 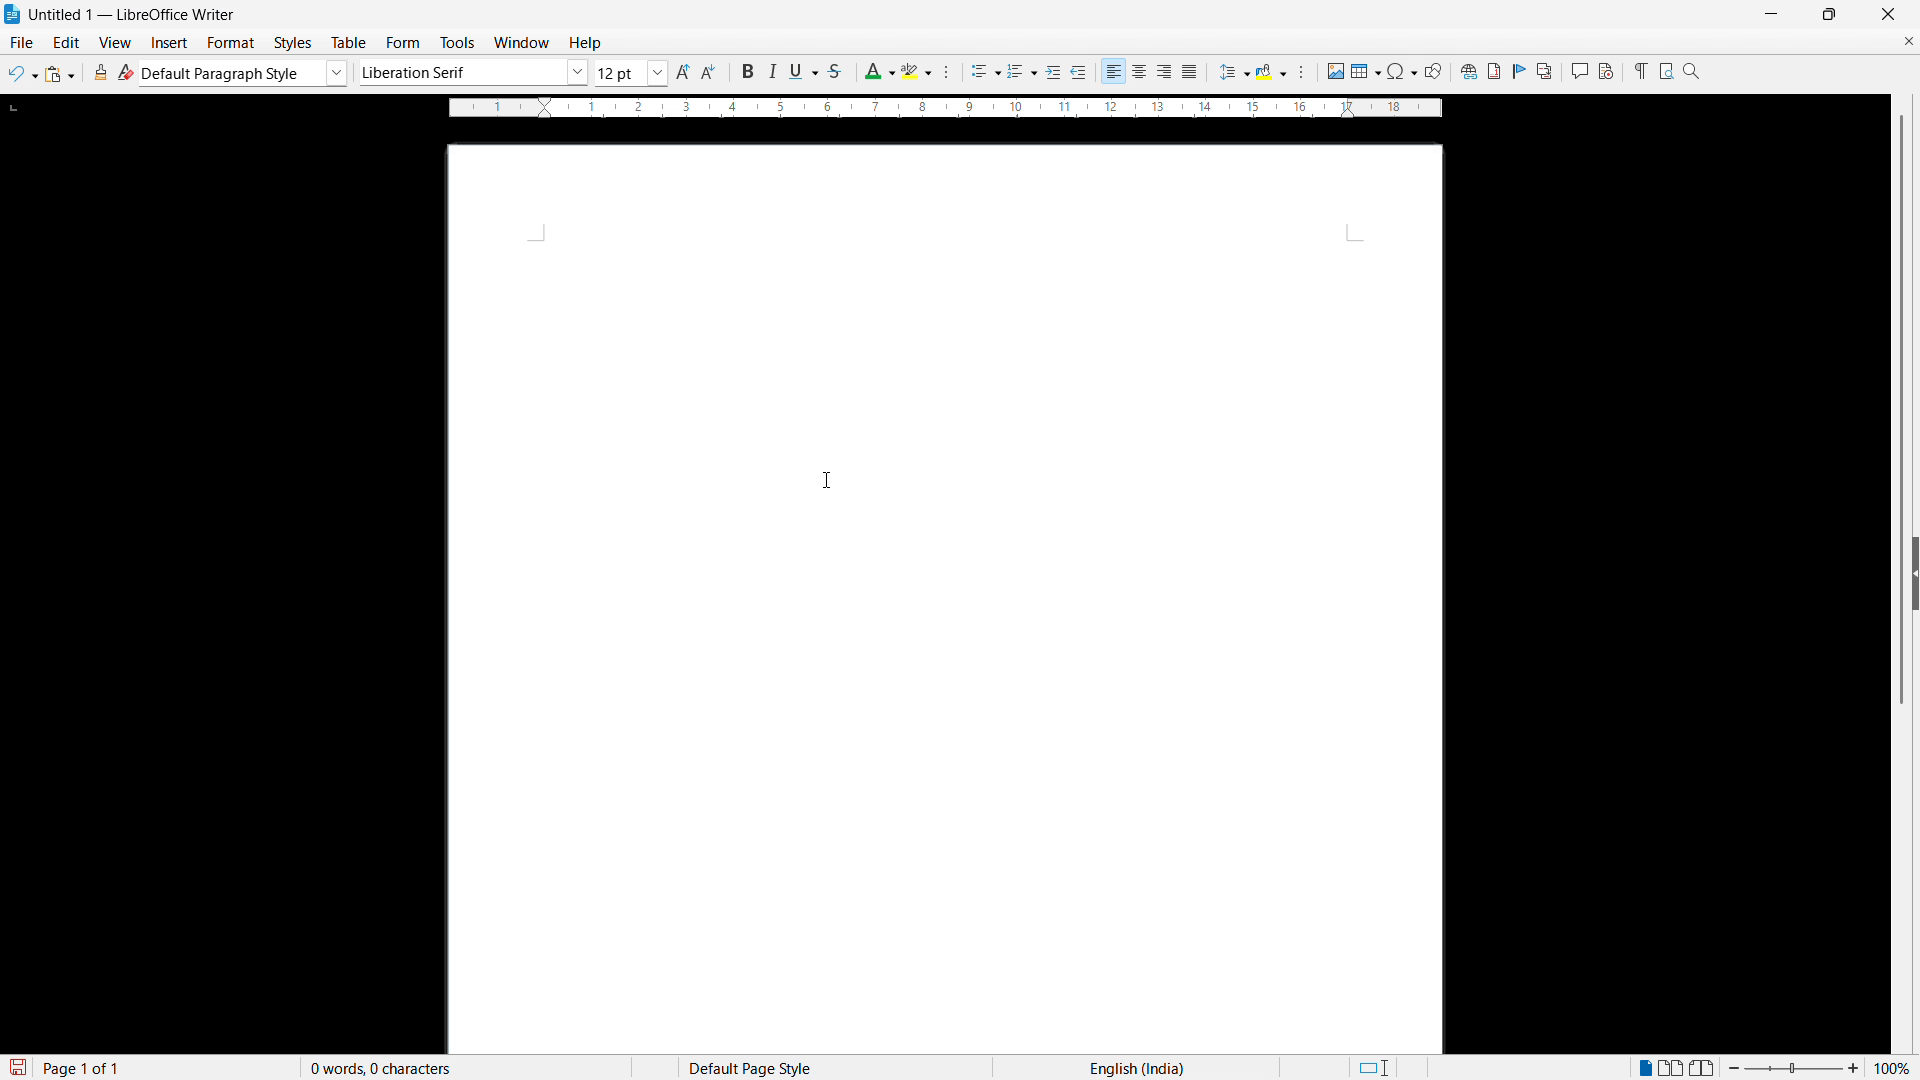 What do you see at coordinates (102, 72) in the screenshot?
I see `Clone formatting ` at bounding box center [102, 72].